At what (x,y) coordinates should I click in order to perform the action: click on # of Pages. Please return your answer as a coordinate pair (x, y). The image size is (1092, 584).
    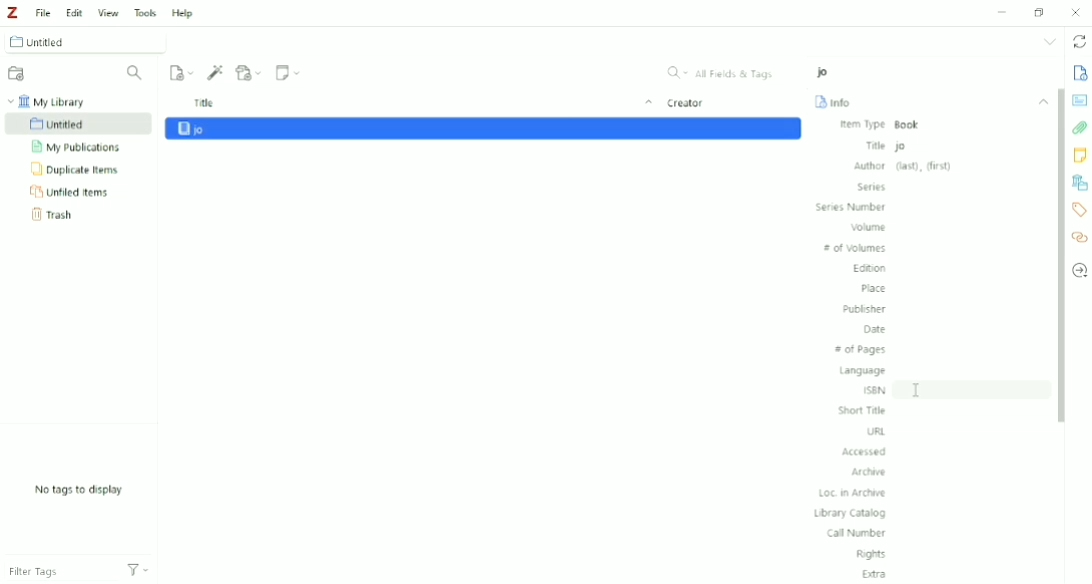
    Looking at the image, I should click on (861, 349).